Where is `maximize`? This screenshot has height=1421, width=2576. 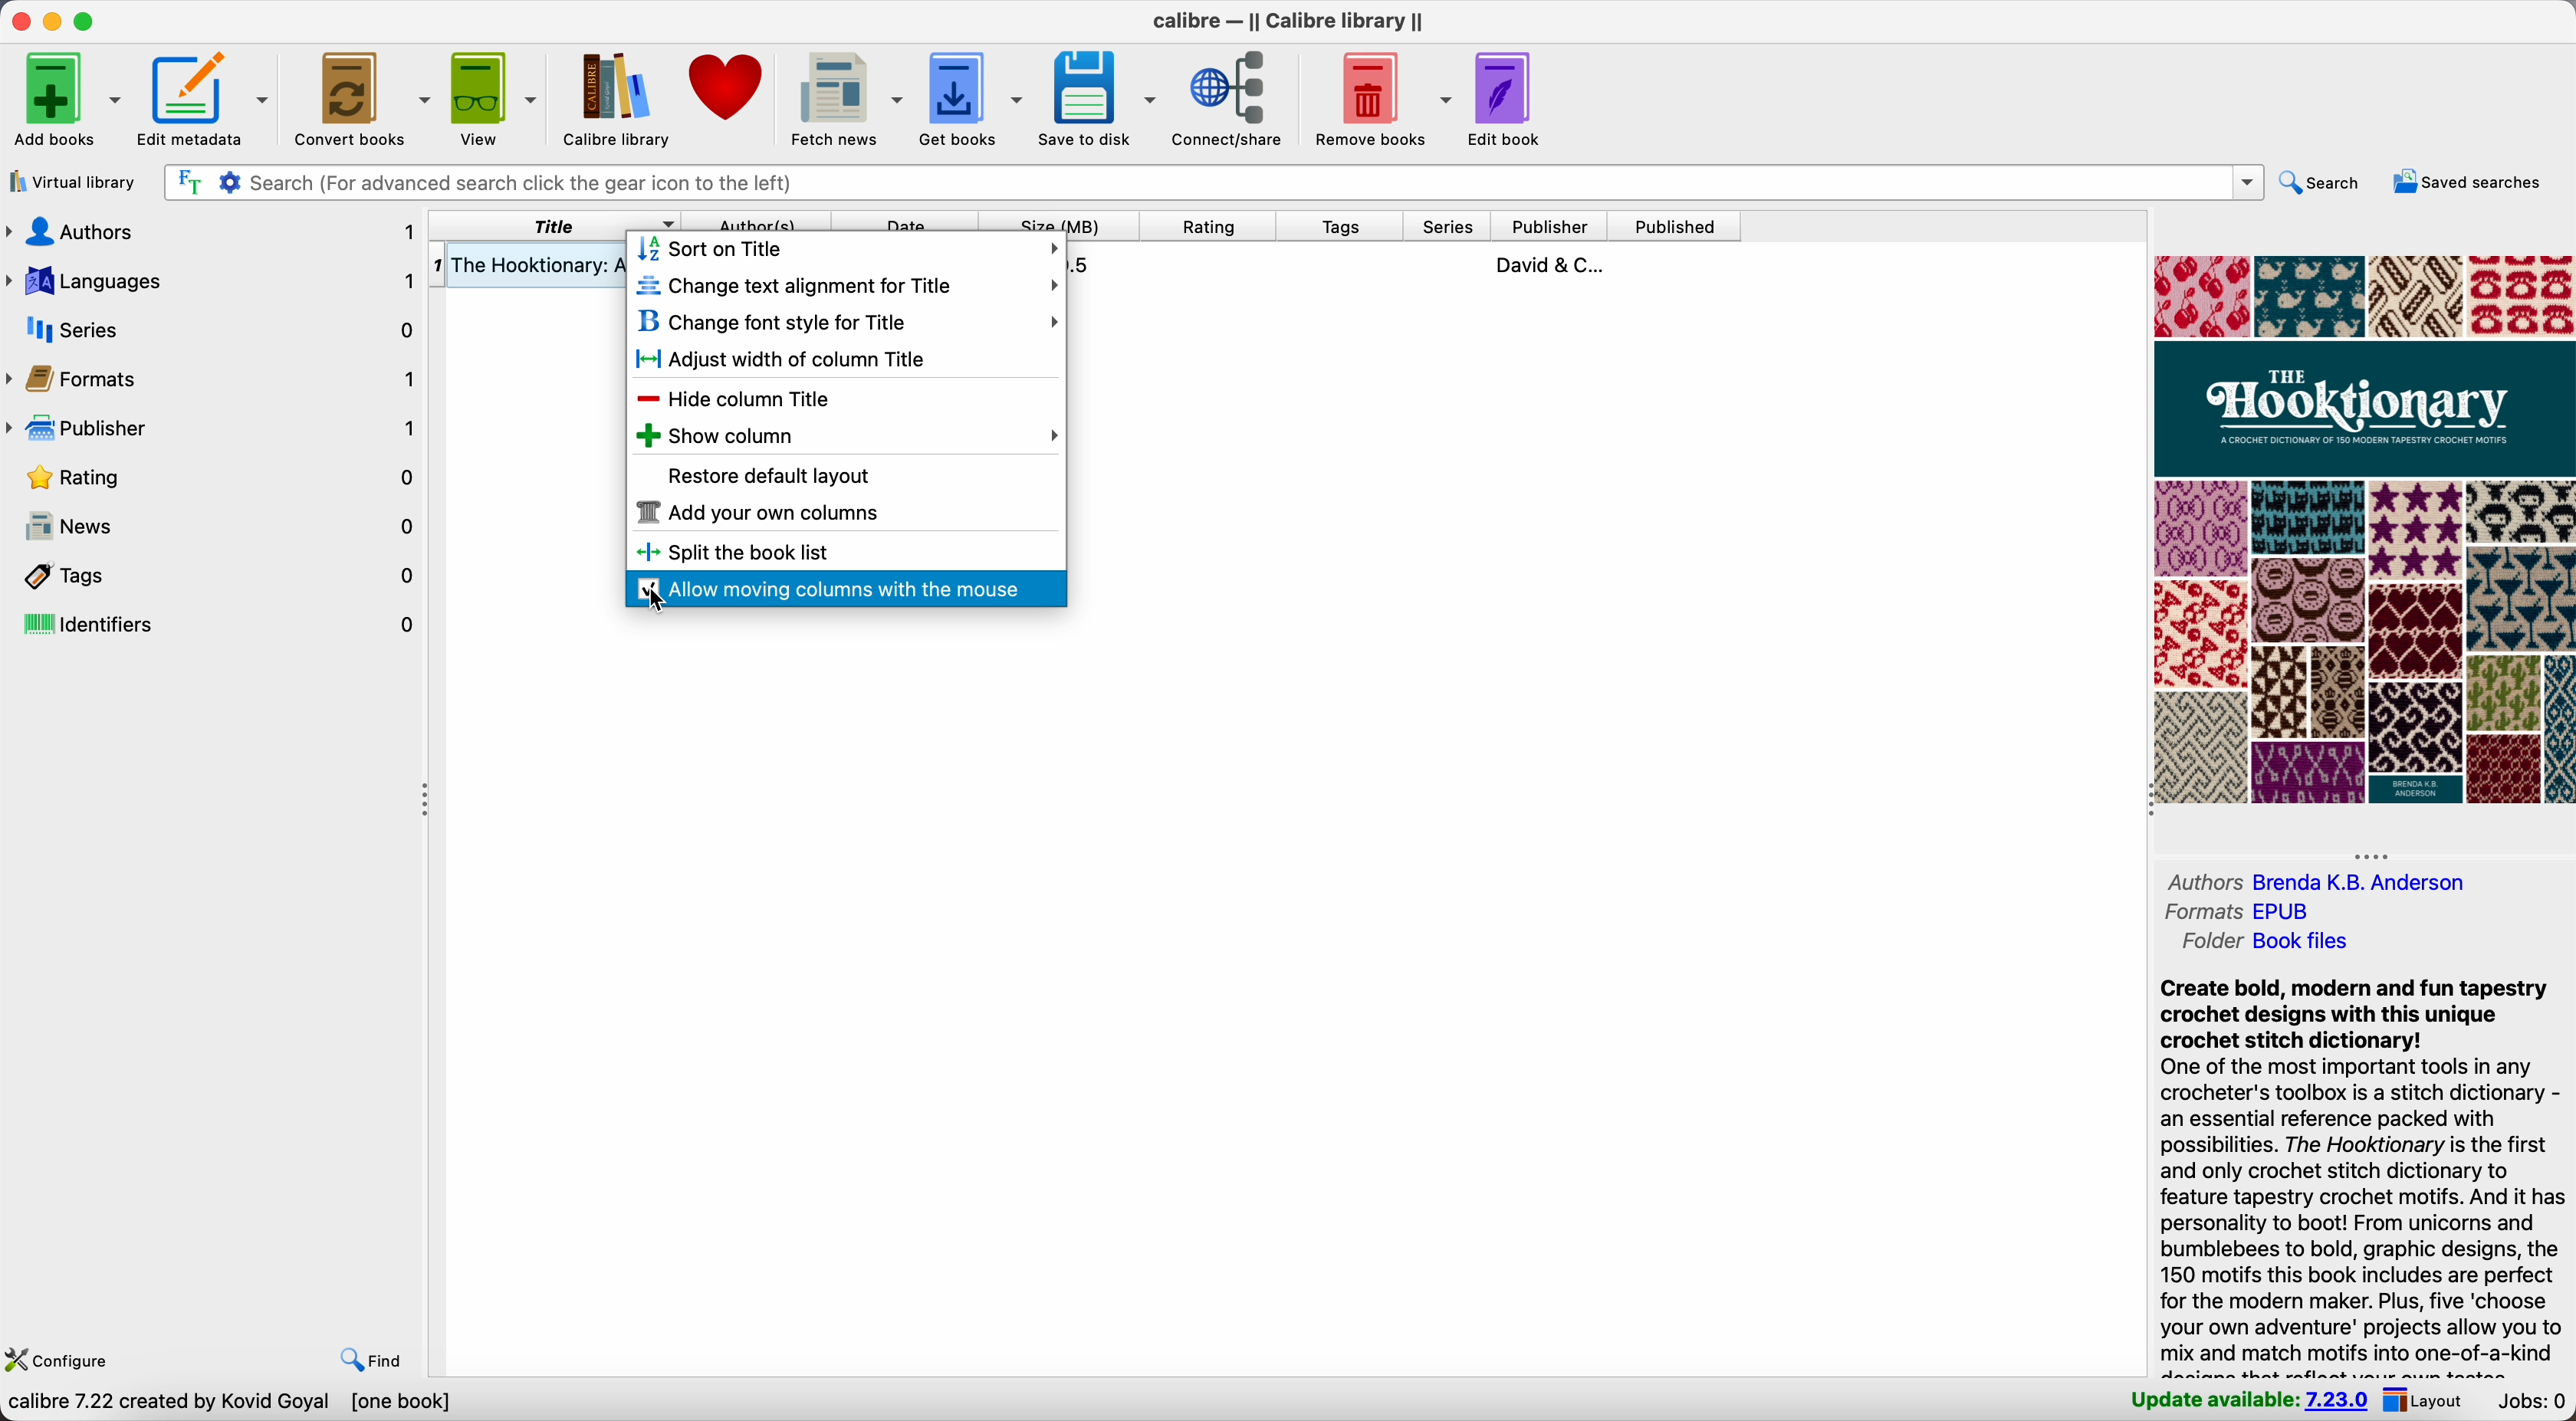 maximize is located at coordinates (89, 21).